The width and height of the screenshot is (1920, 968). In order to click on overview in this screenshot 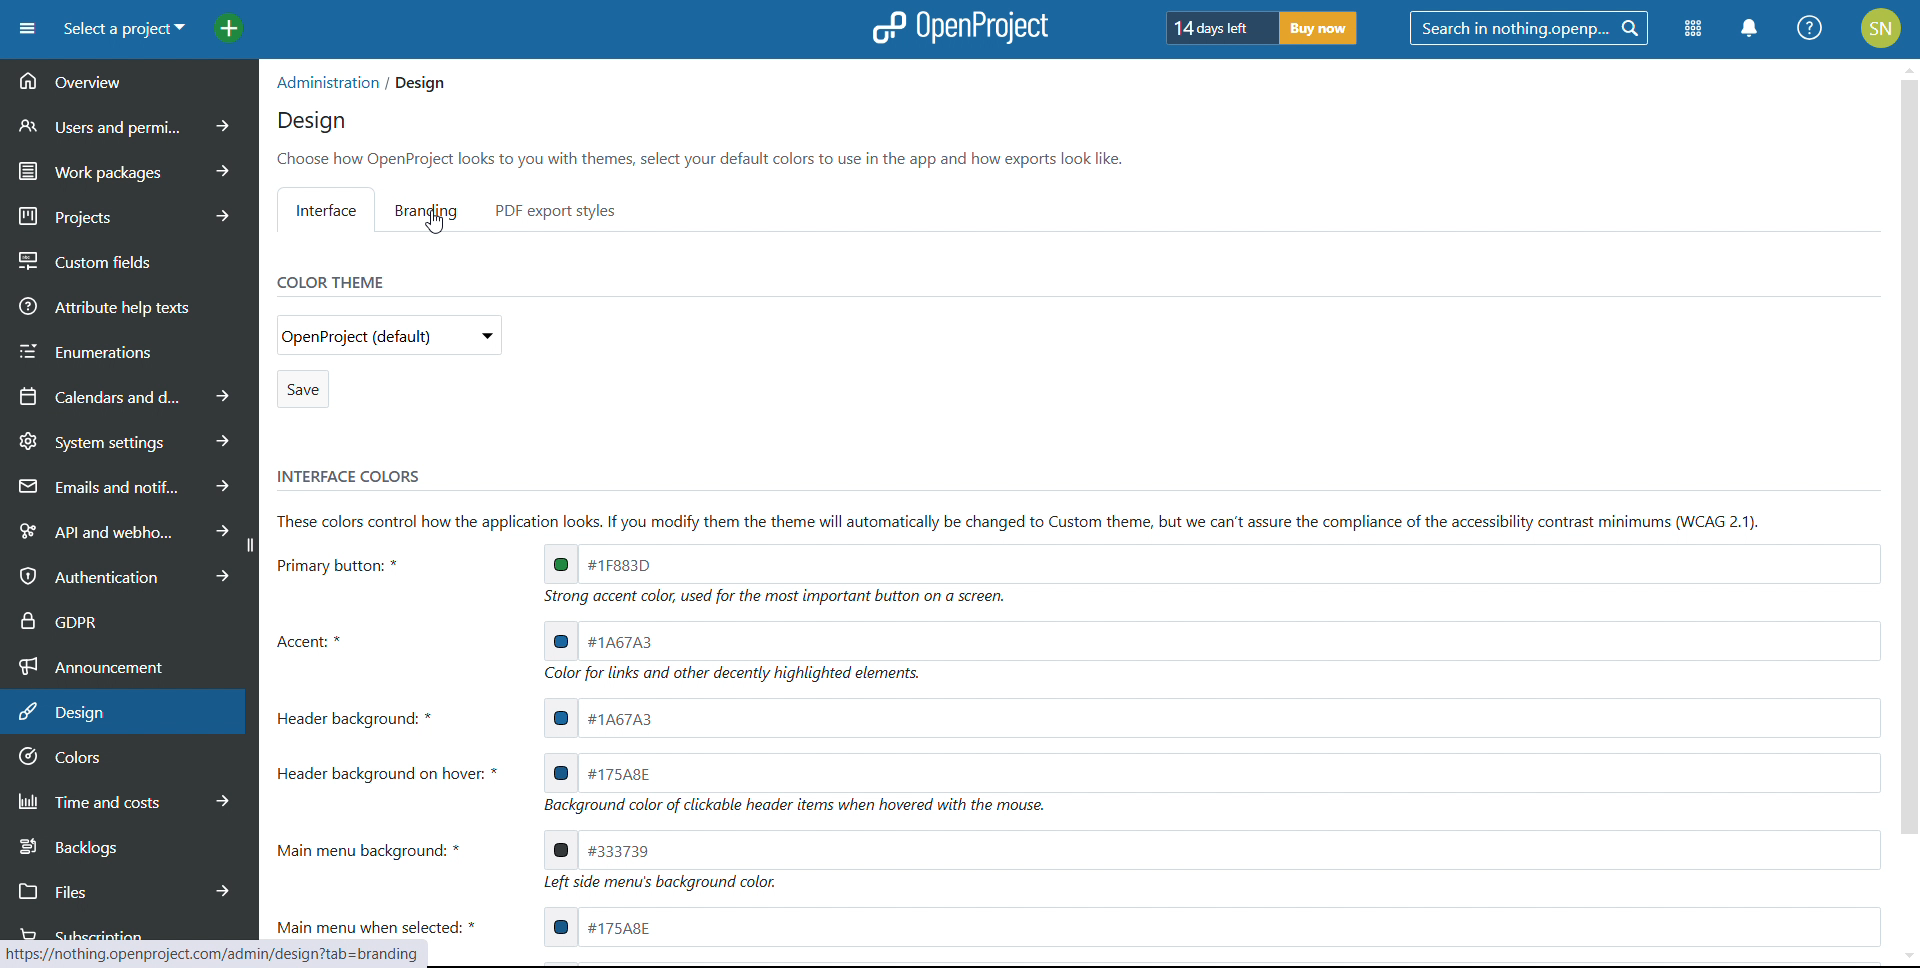, I will do `click(128, 82)`.